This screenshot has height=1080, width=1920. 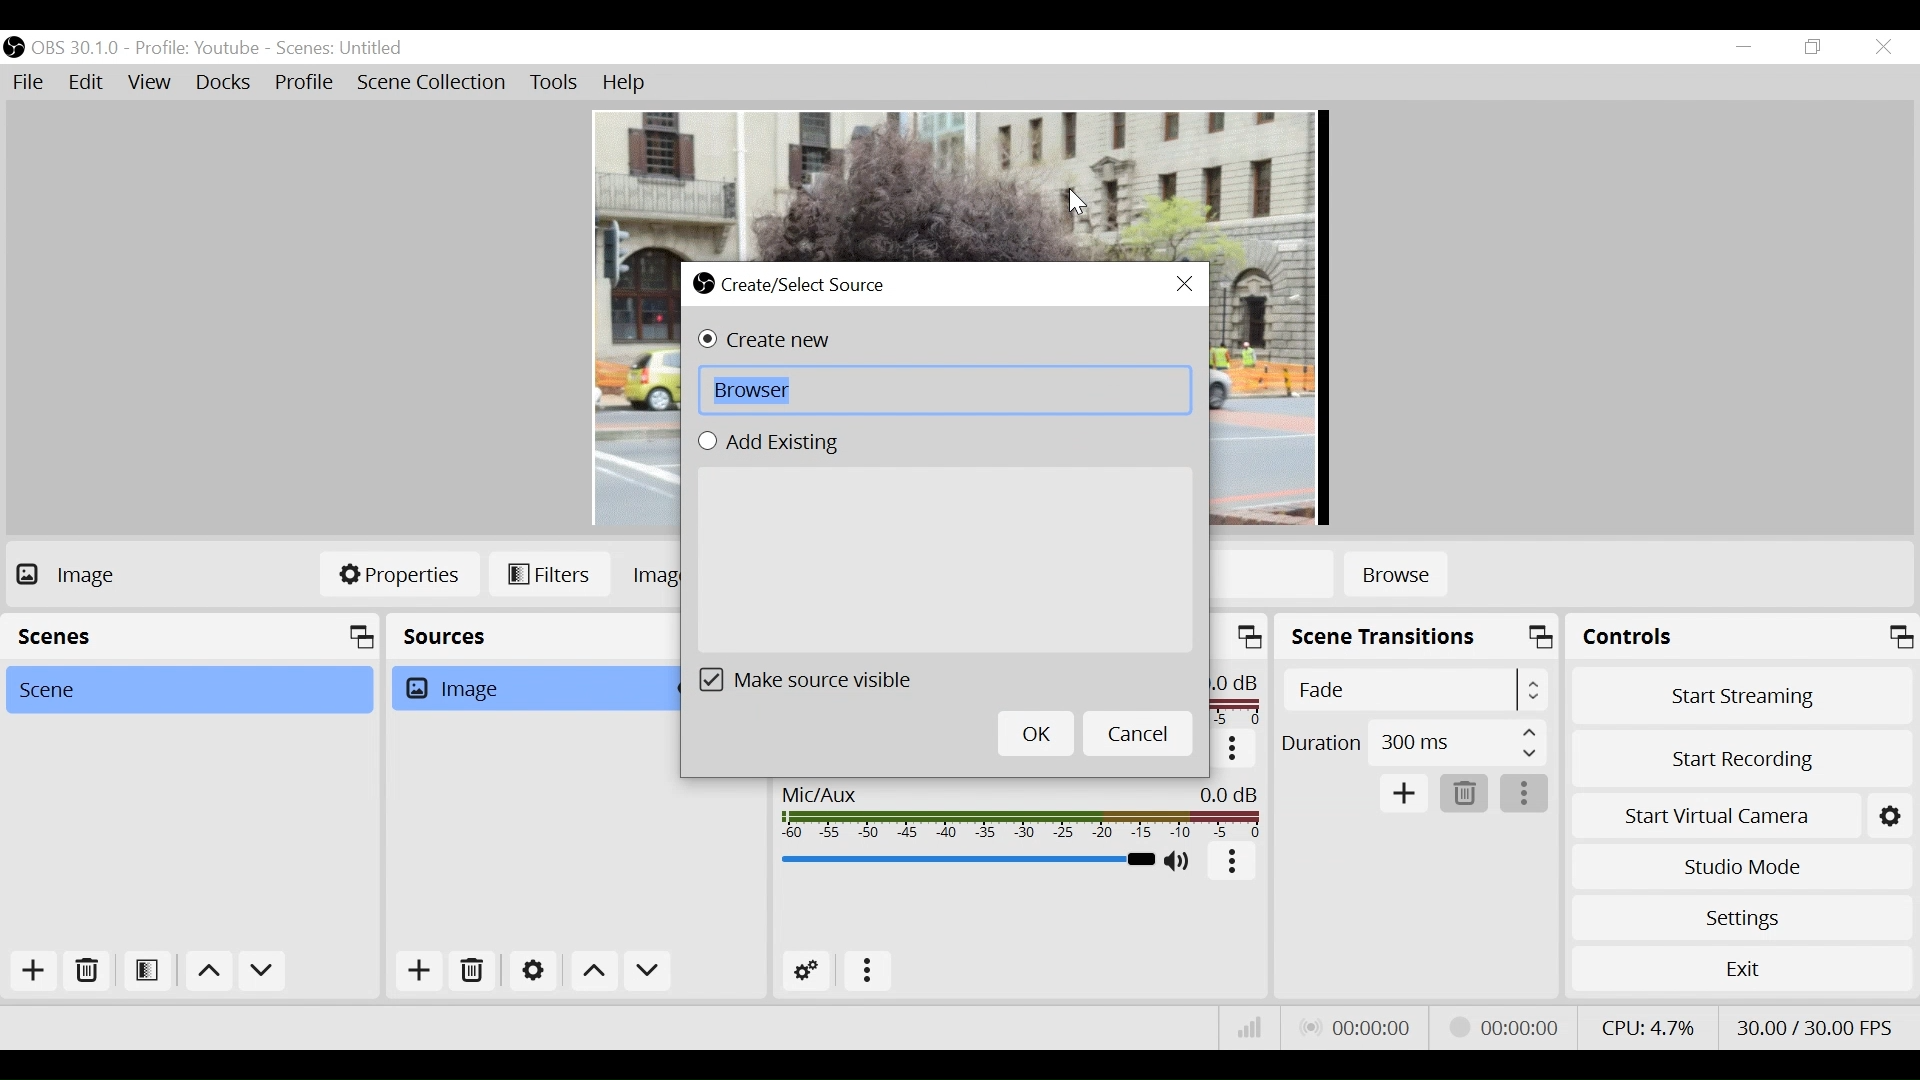 I want to click on Add, so click(x=41, y=972).